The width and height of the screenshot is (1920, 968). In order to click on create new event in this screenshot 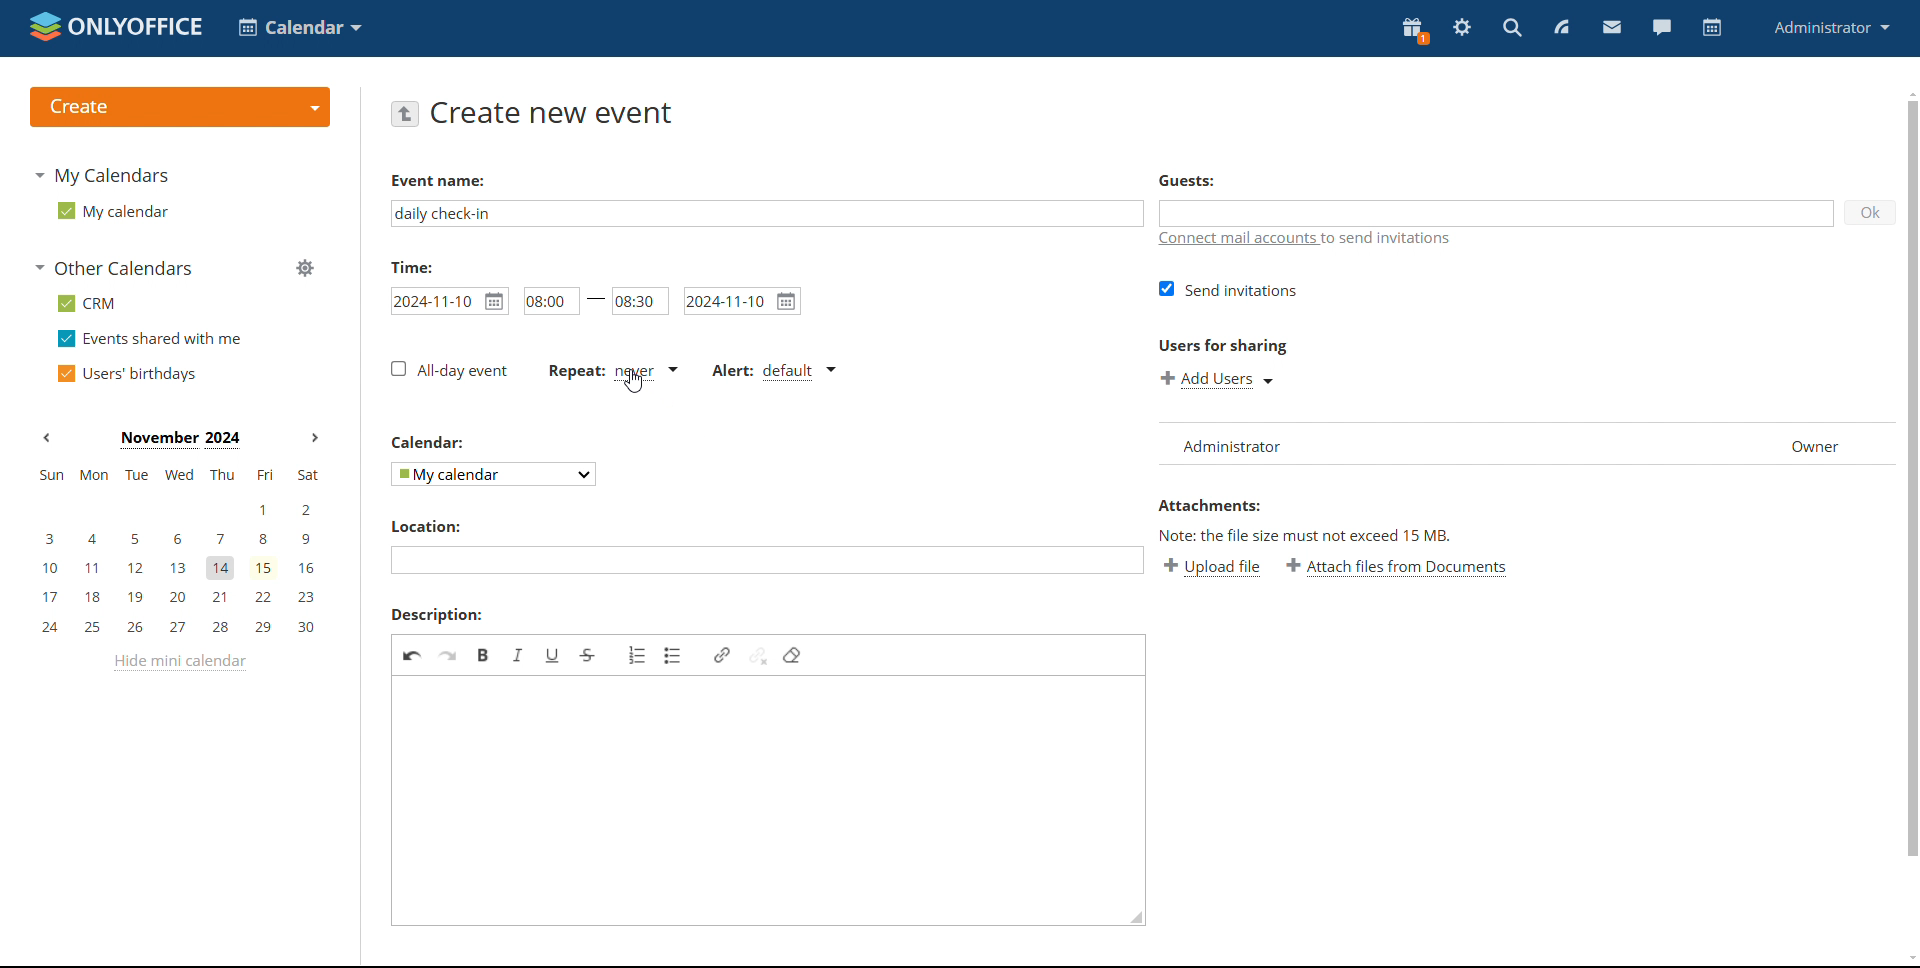, I will do `click(552, 113)`.